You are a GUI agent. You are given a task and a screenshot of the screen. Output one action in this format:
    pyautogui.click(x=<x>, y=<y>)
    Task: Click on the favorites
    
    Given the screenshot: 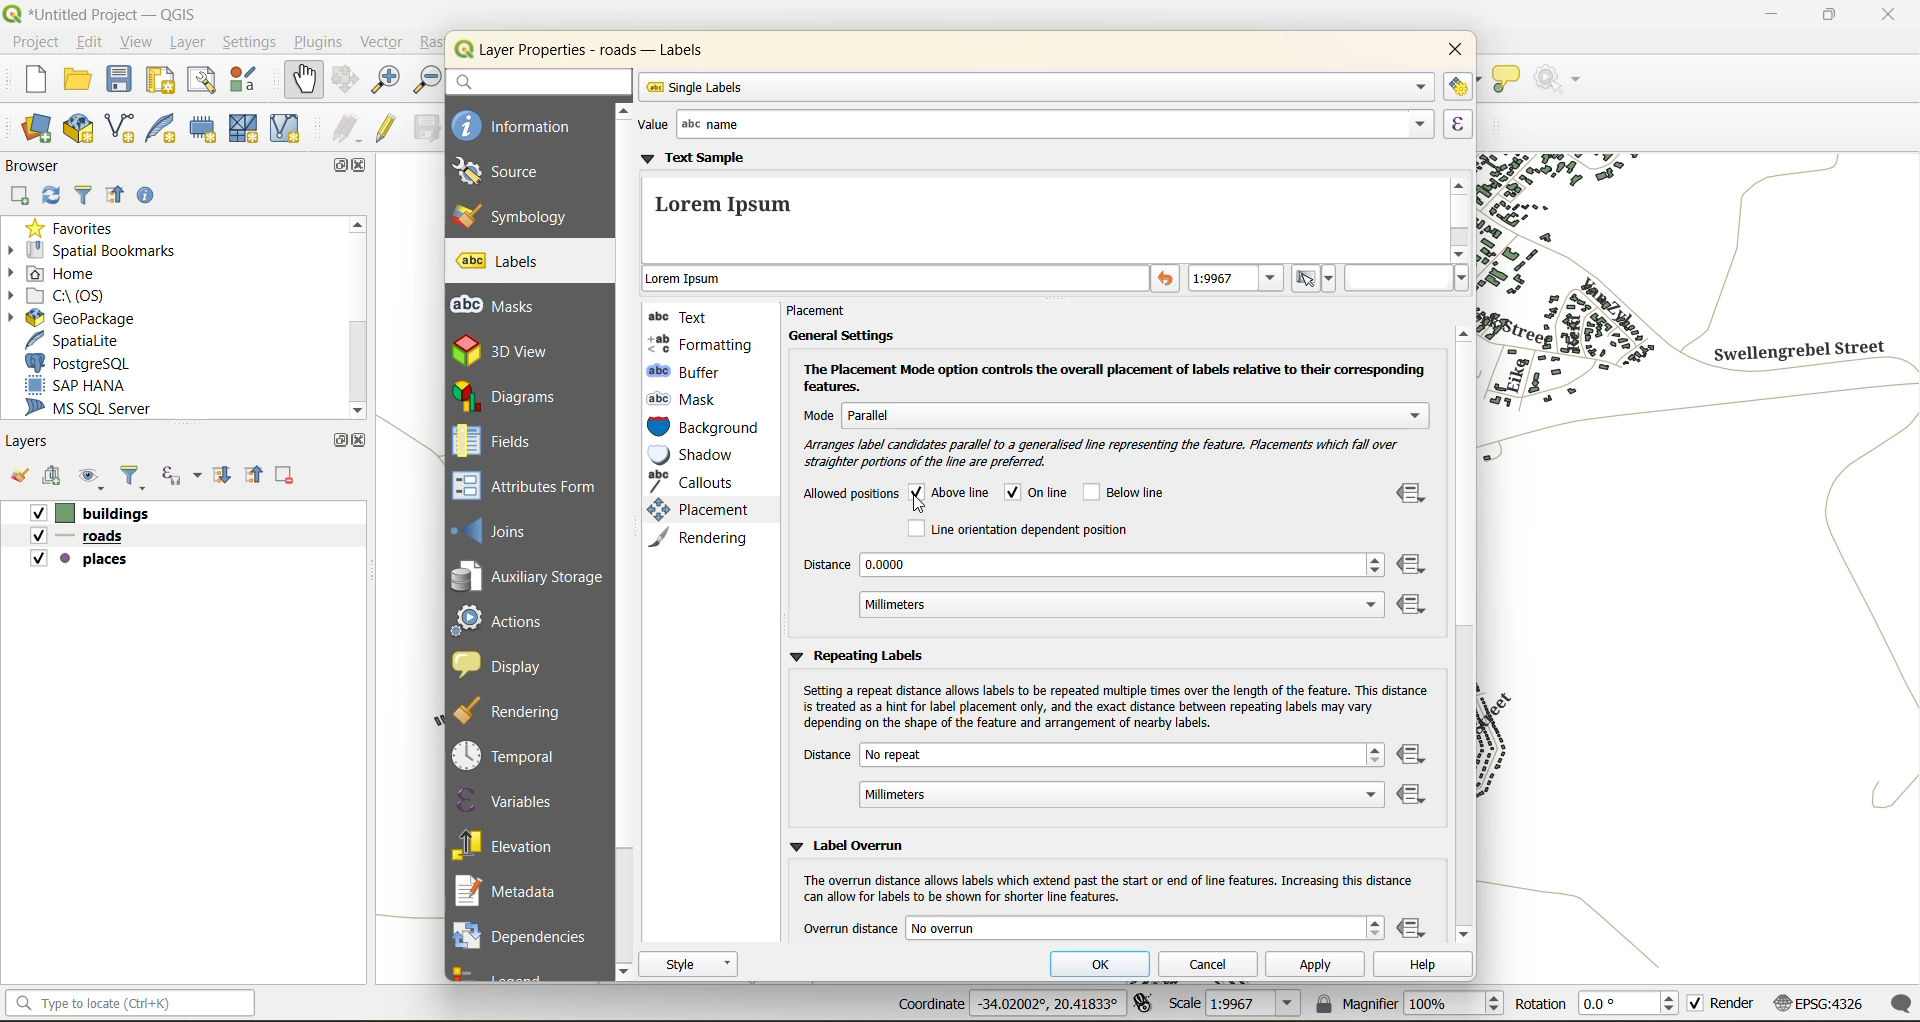 What is the action you would take?
    pyautogui.click(x=75, y=230)
    